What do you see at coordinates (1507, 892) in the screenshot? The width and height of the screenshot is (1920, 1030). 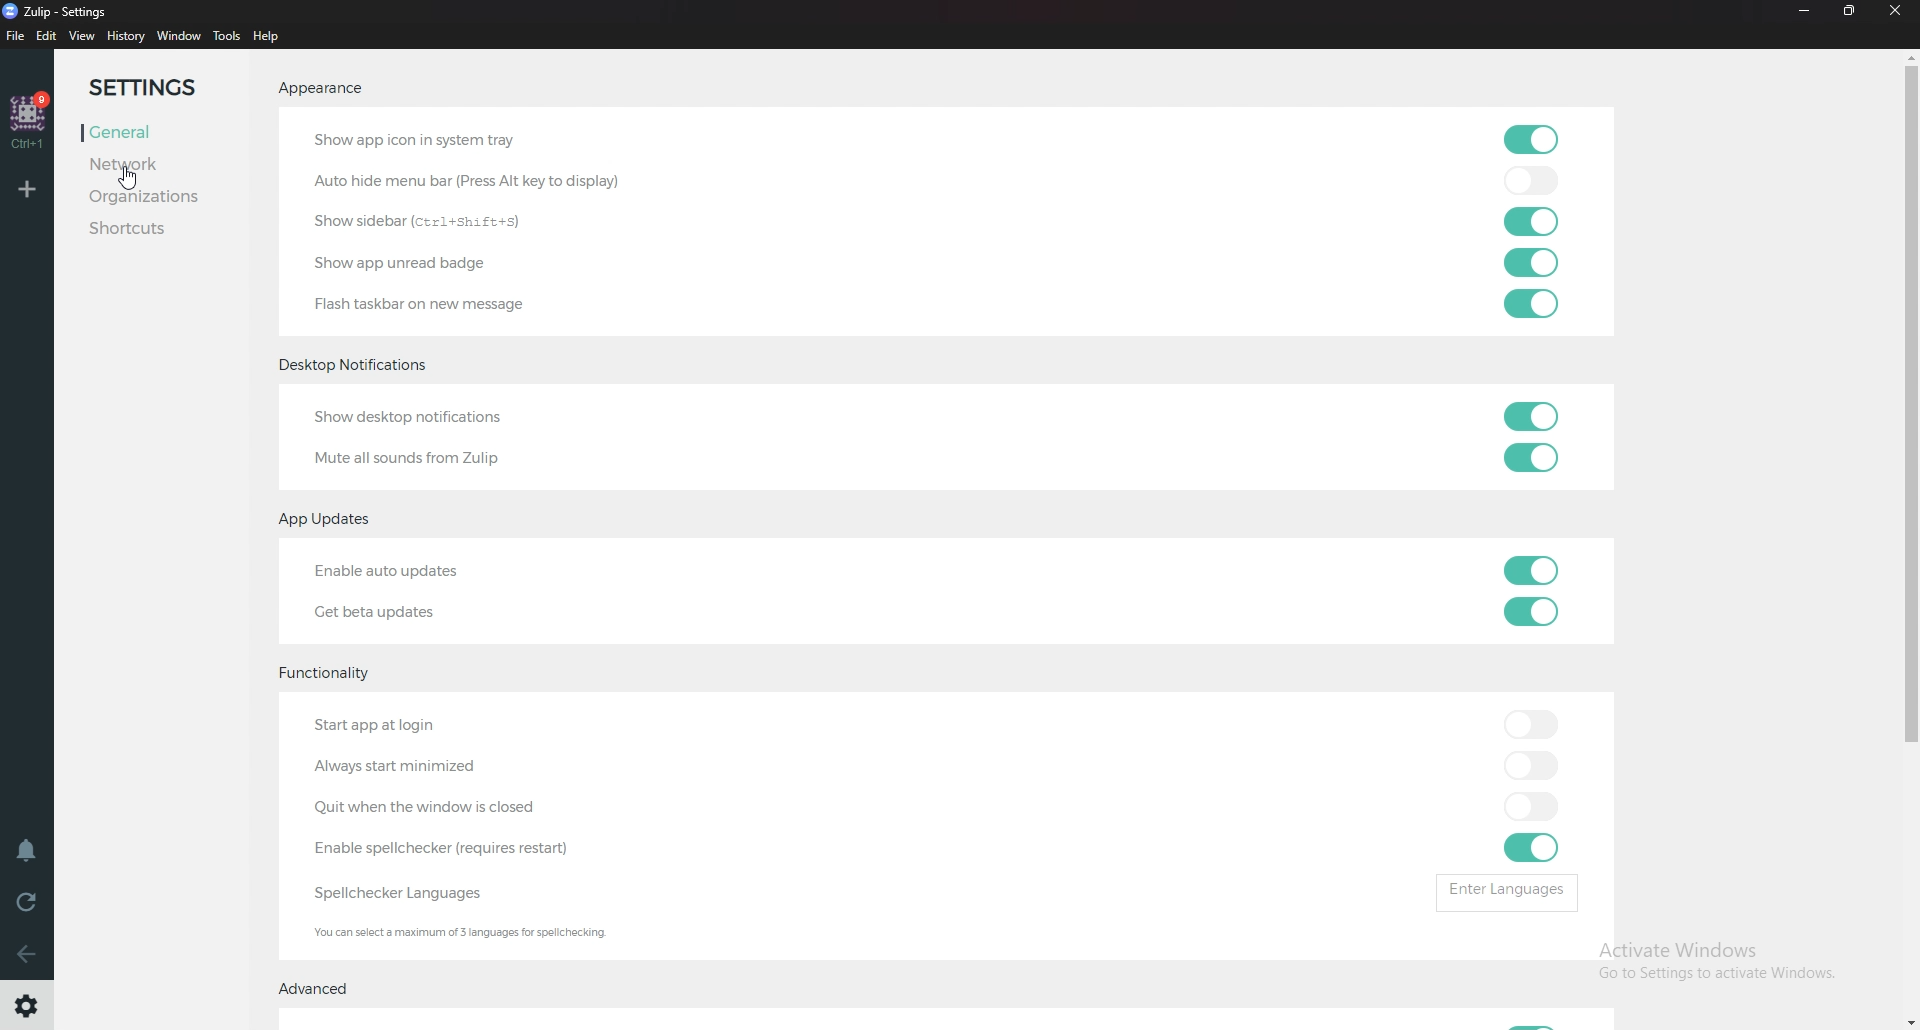 I see `Enter languages` at bounding box center [1507, 892].